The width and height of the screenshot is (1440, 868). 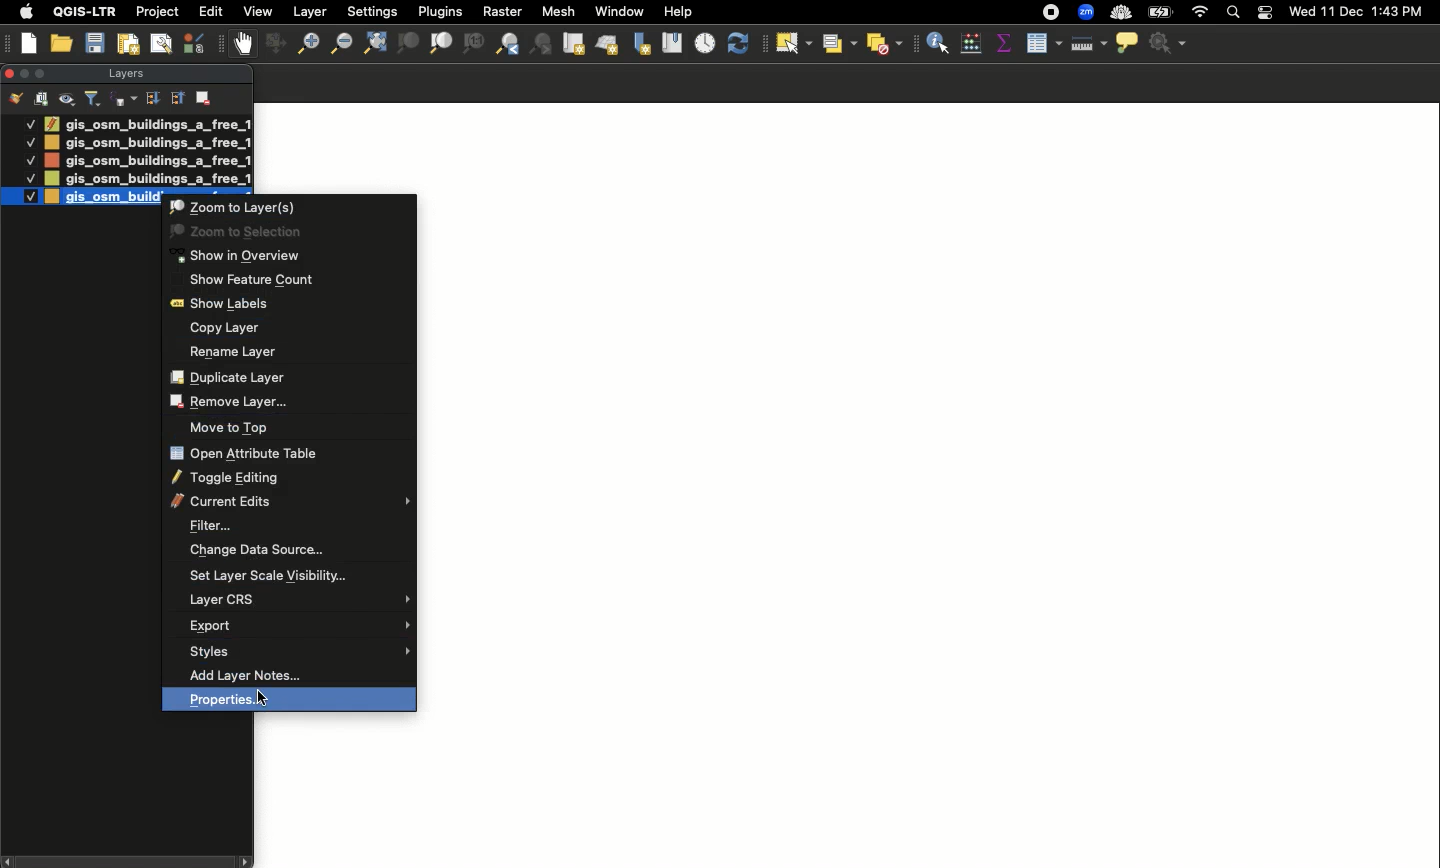 What do you see at coordinates (300, 652) in the screenshot?
I see `Styles` at bounding box center [300, 652].